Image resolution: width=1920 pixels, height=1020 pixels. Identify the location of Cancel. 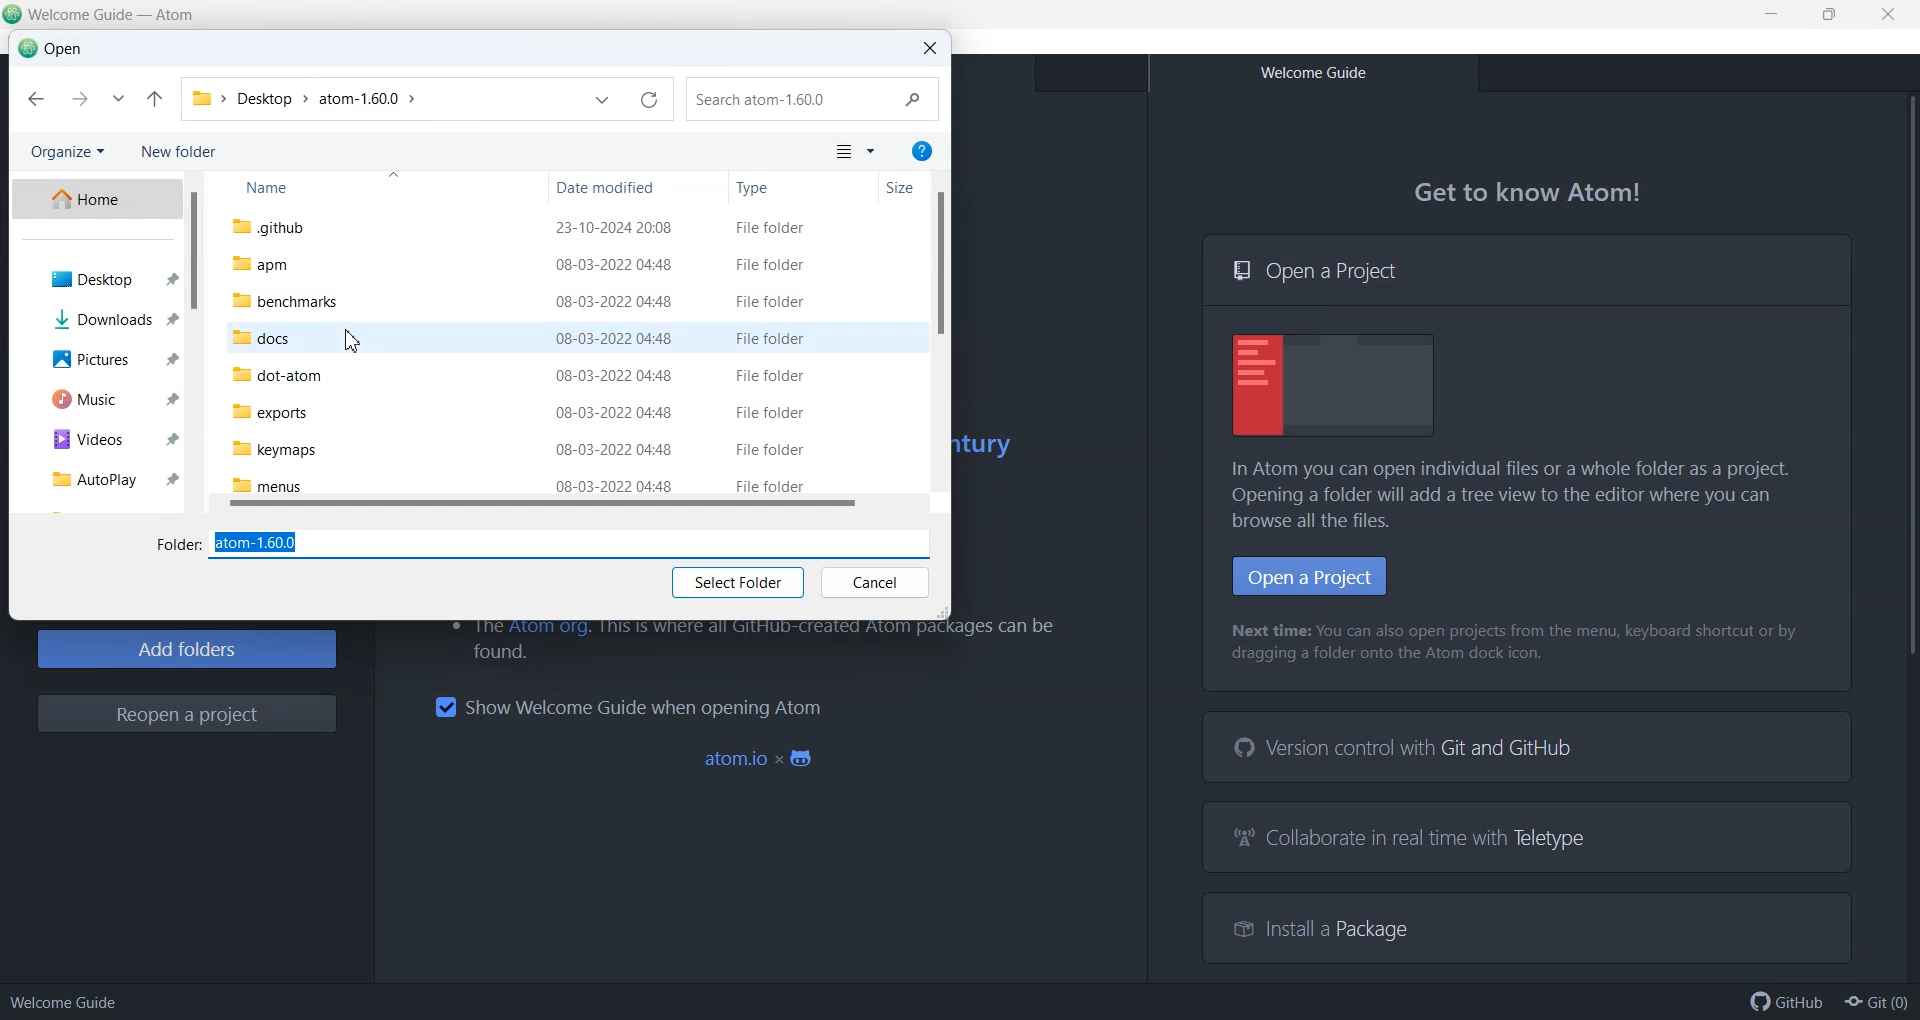
(874, 584).